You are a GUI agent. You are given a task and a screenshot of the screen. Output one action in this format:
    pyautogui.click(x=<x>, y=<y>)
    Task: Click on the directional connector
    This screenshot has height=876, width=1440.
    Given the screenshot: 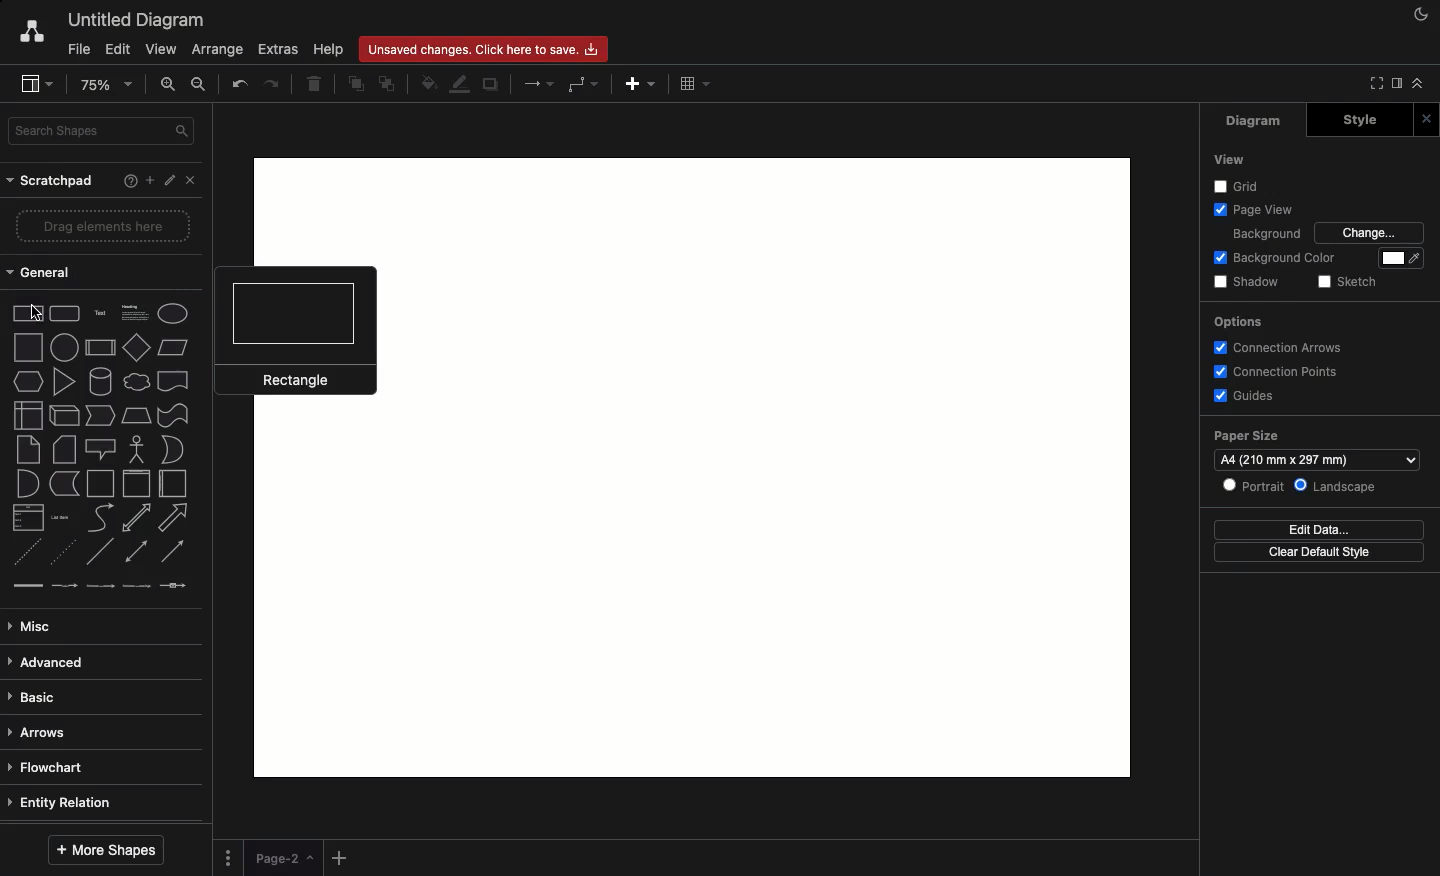 What is the action you would take?
    pyautogui.click(x=173, y=550)
    